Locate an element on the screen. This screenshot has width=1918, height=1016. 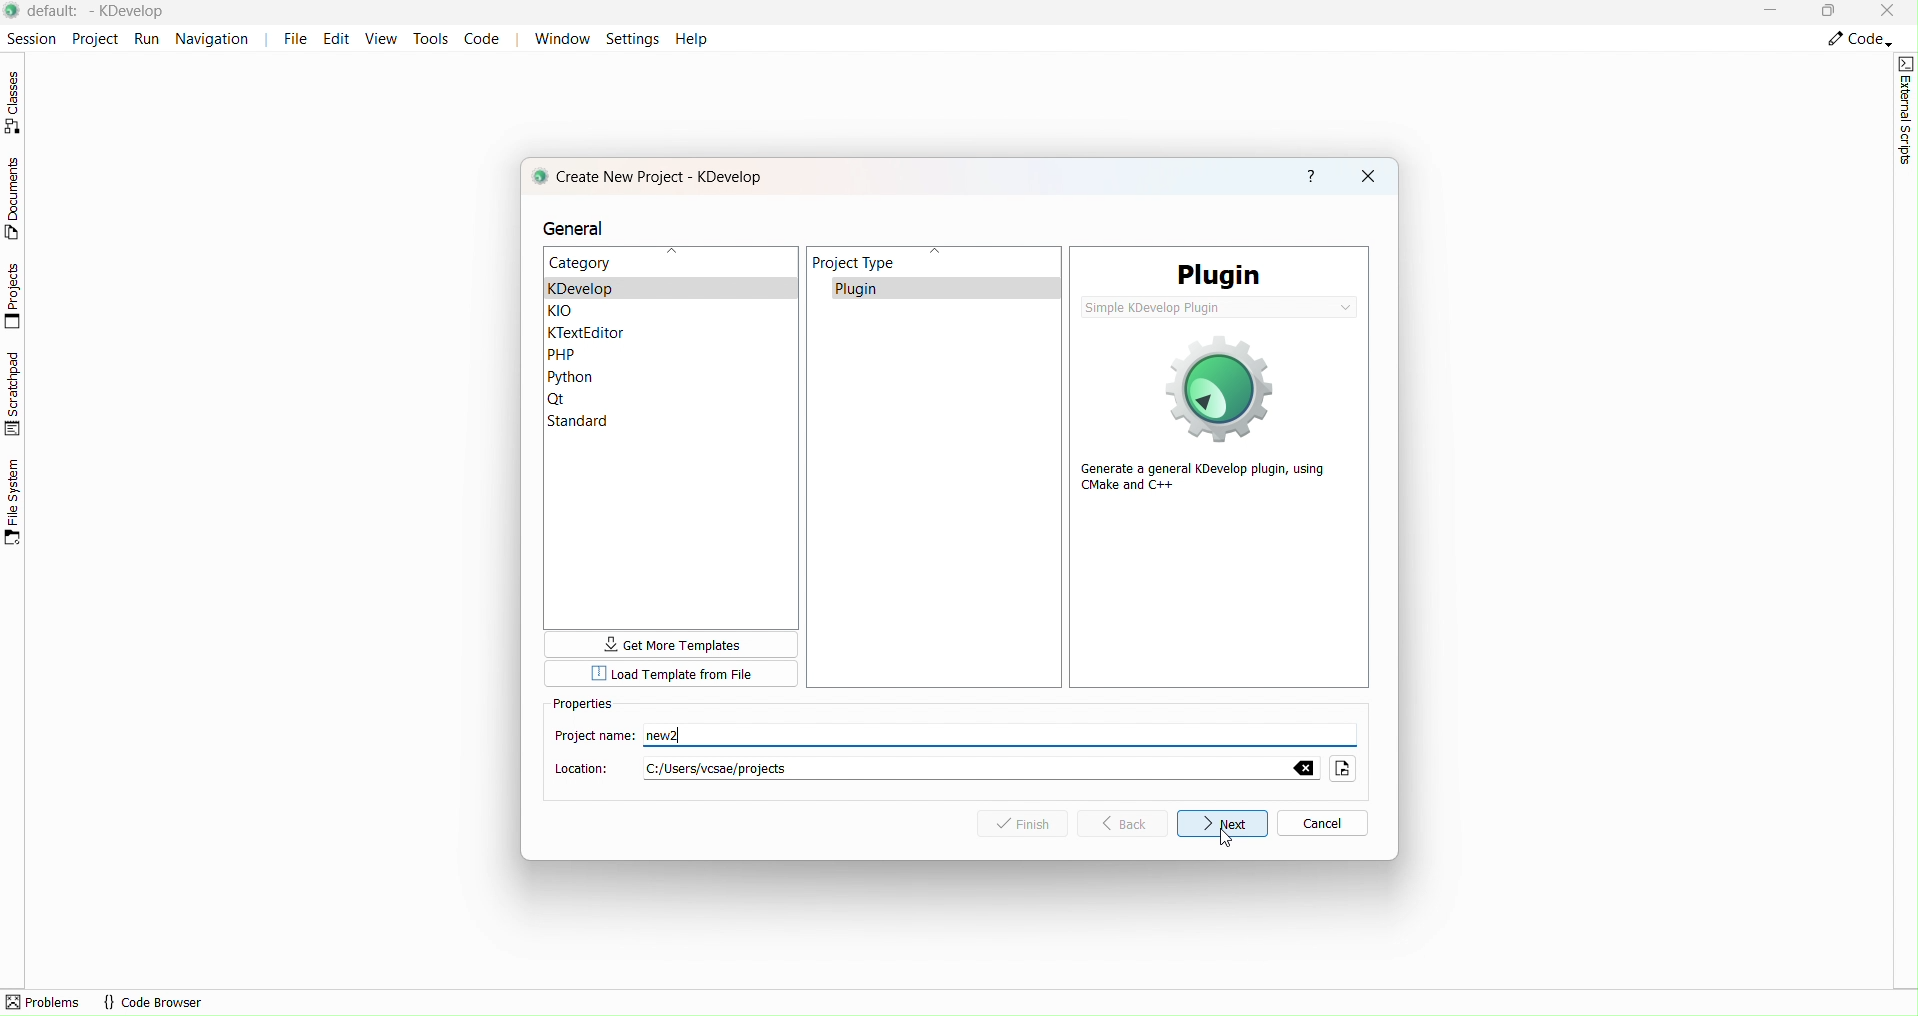
create new project is located at coordinates (655, 176).